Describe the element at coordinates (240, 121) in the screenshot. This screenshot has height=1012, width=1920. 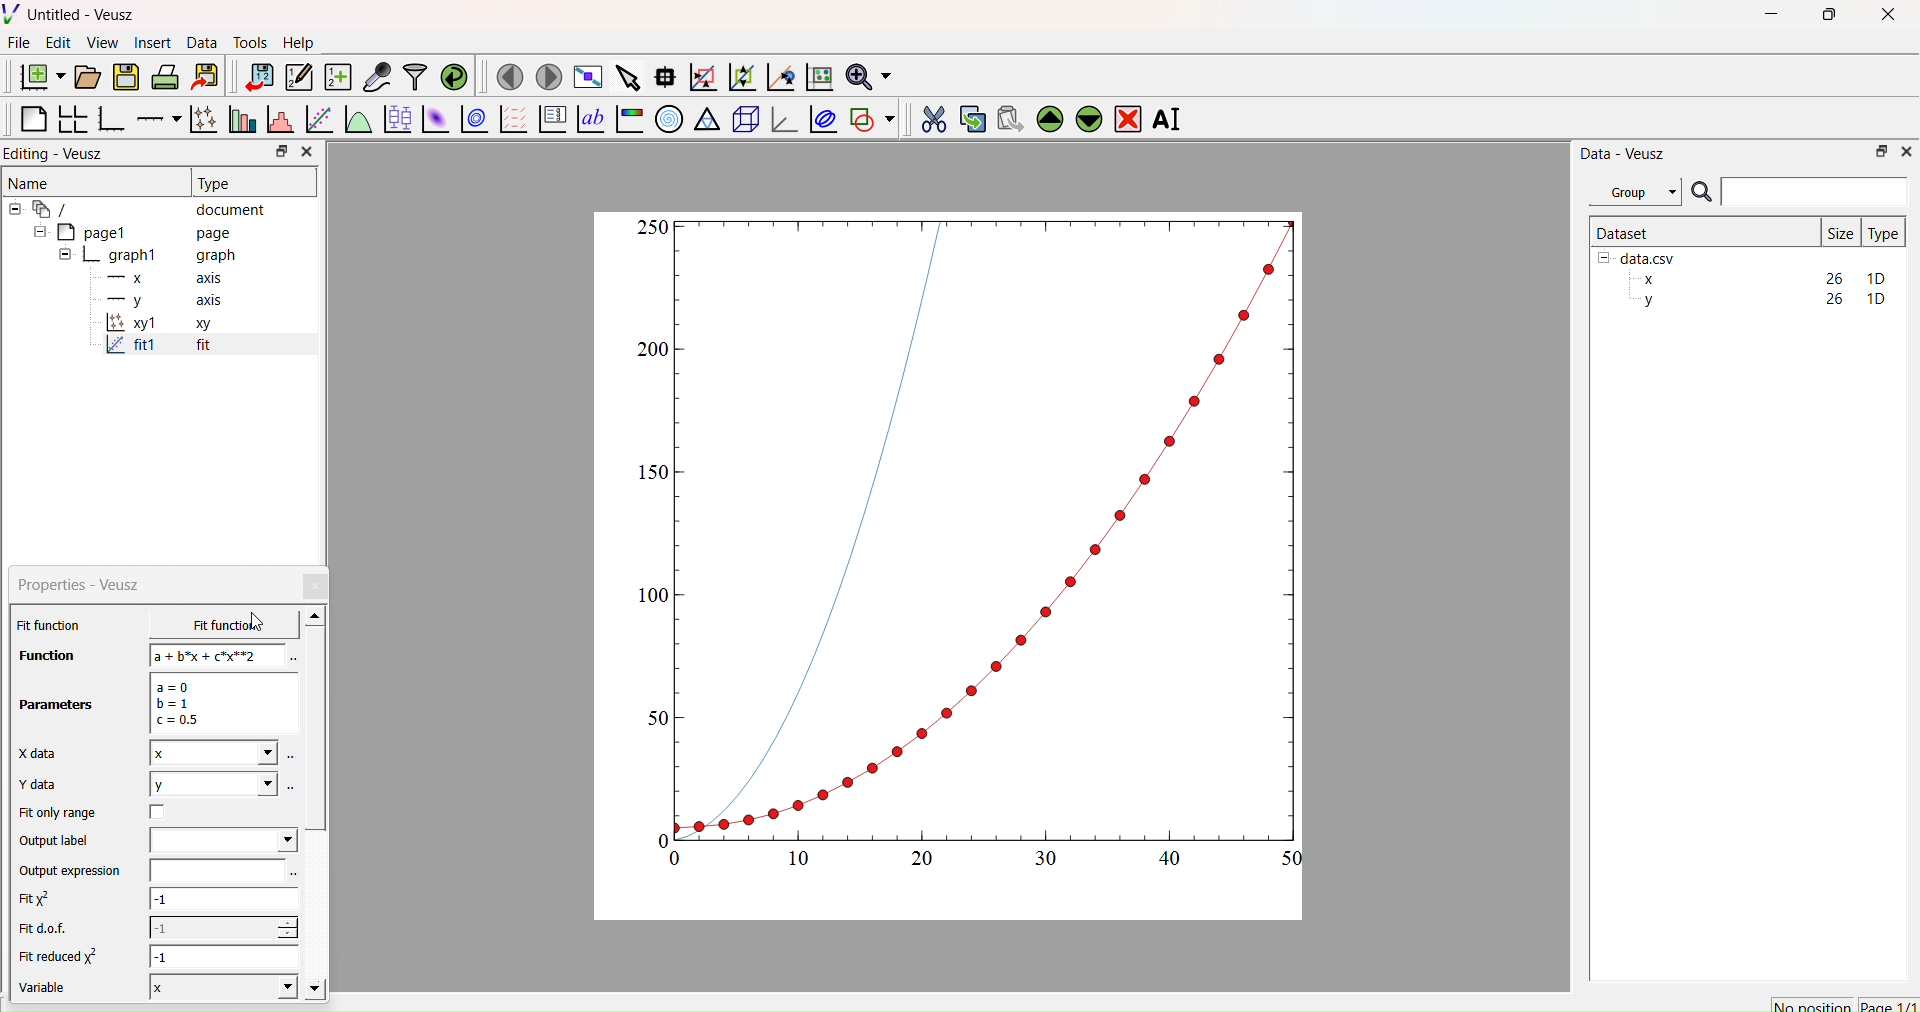
I see `Plot bar charts` at that location.